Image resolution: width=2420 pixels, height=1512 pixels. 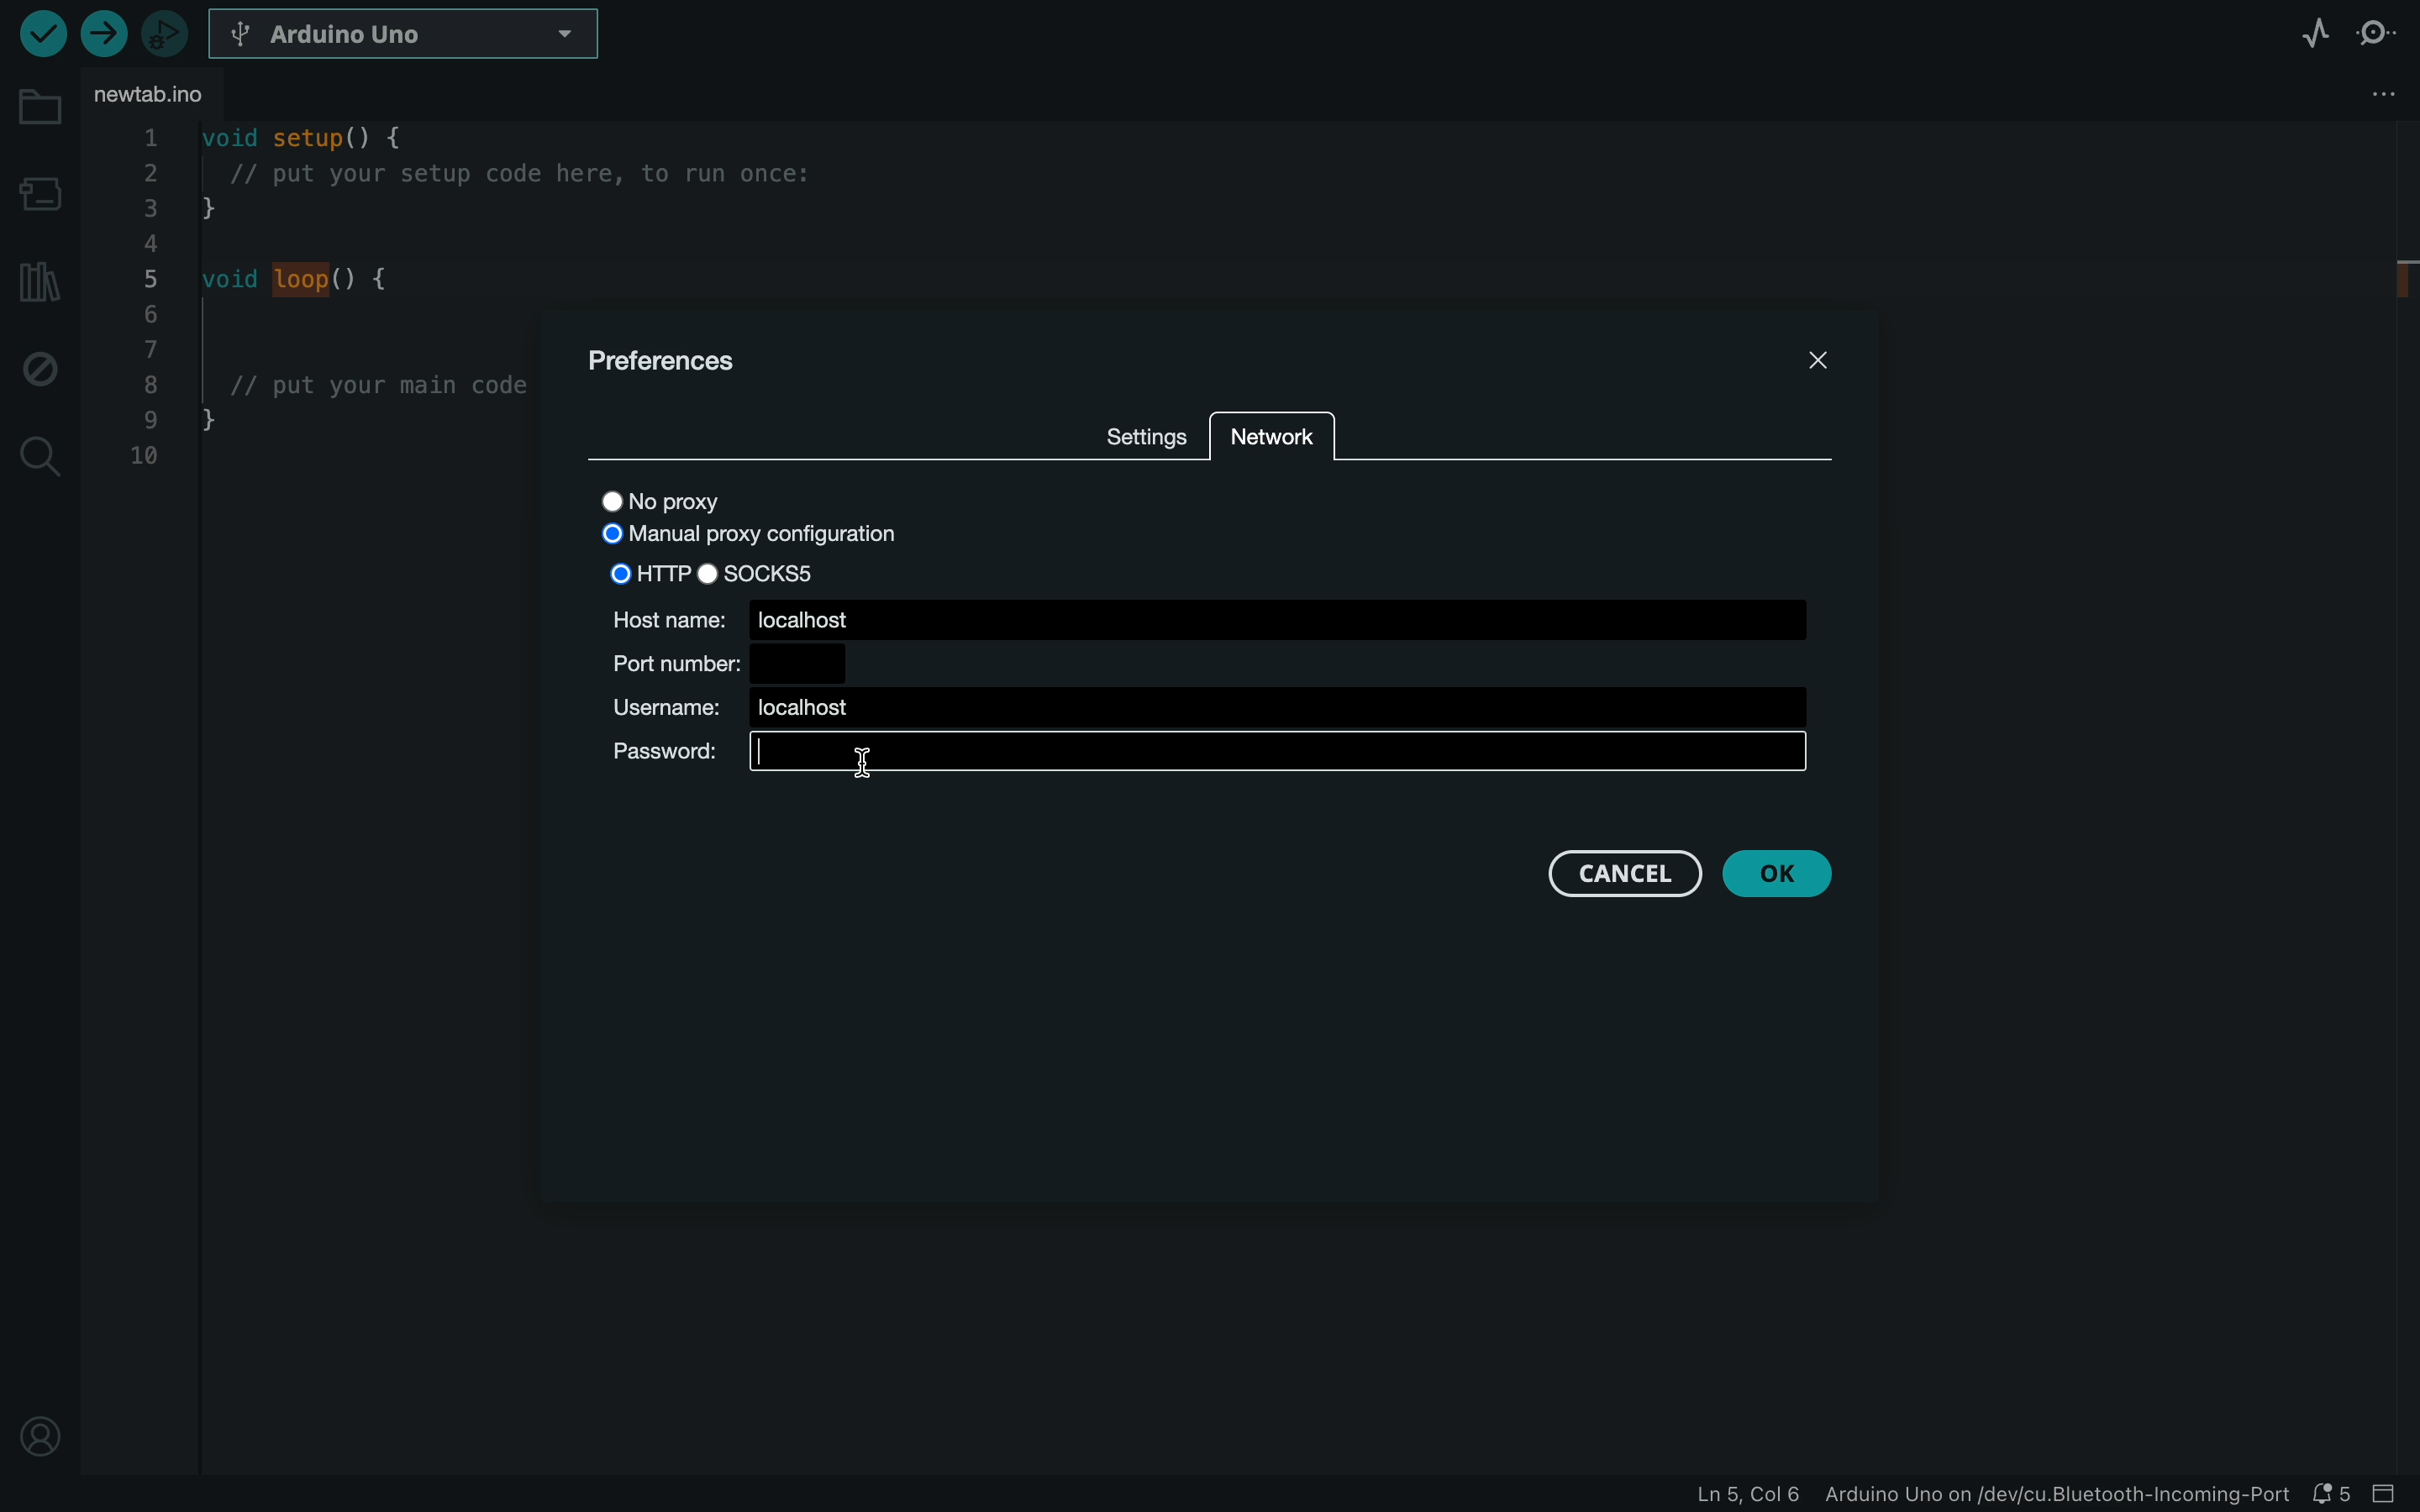 What do you see at coordinates (41, 33) in the screenshot?
I see `verify` at bounding box center [41, 33].